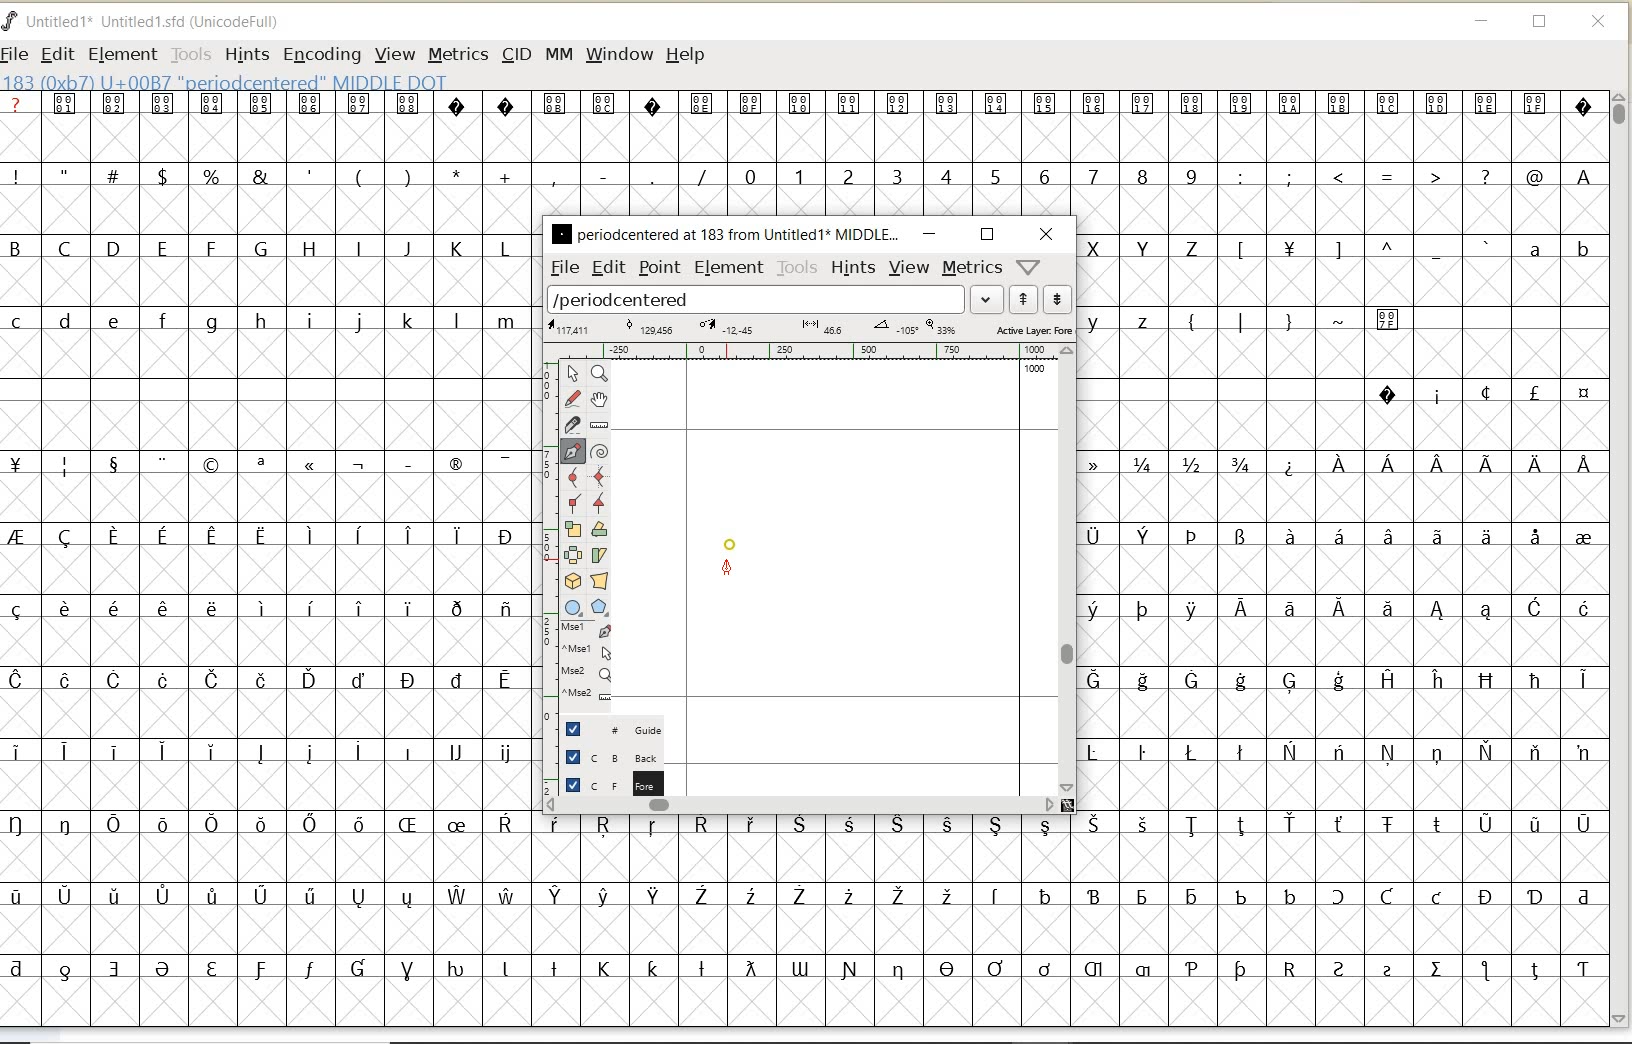  I want to click on help/window, so click(1027, 267).